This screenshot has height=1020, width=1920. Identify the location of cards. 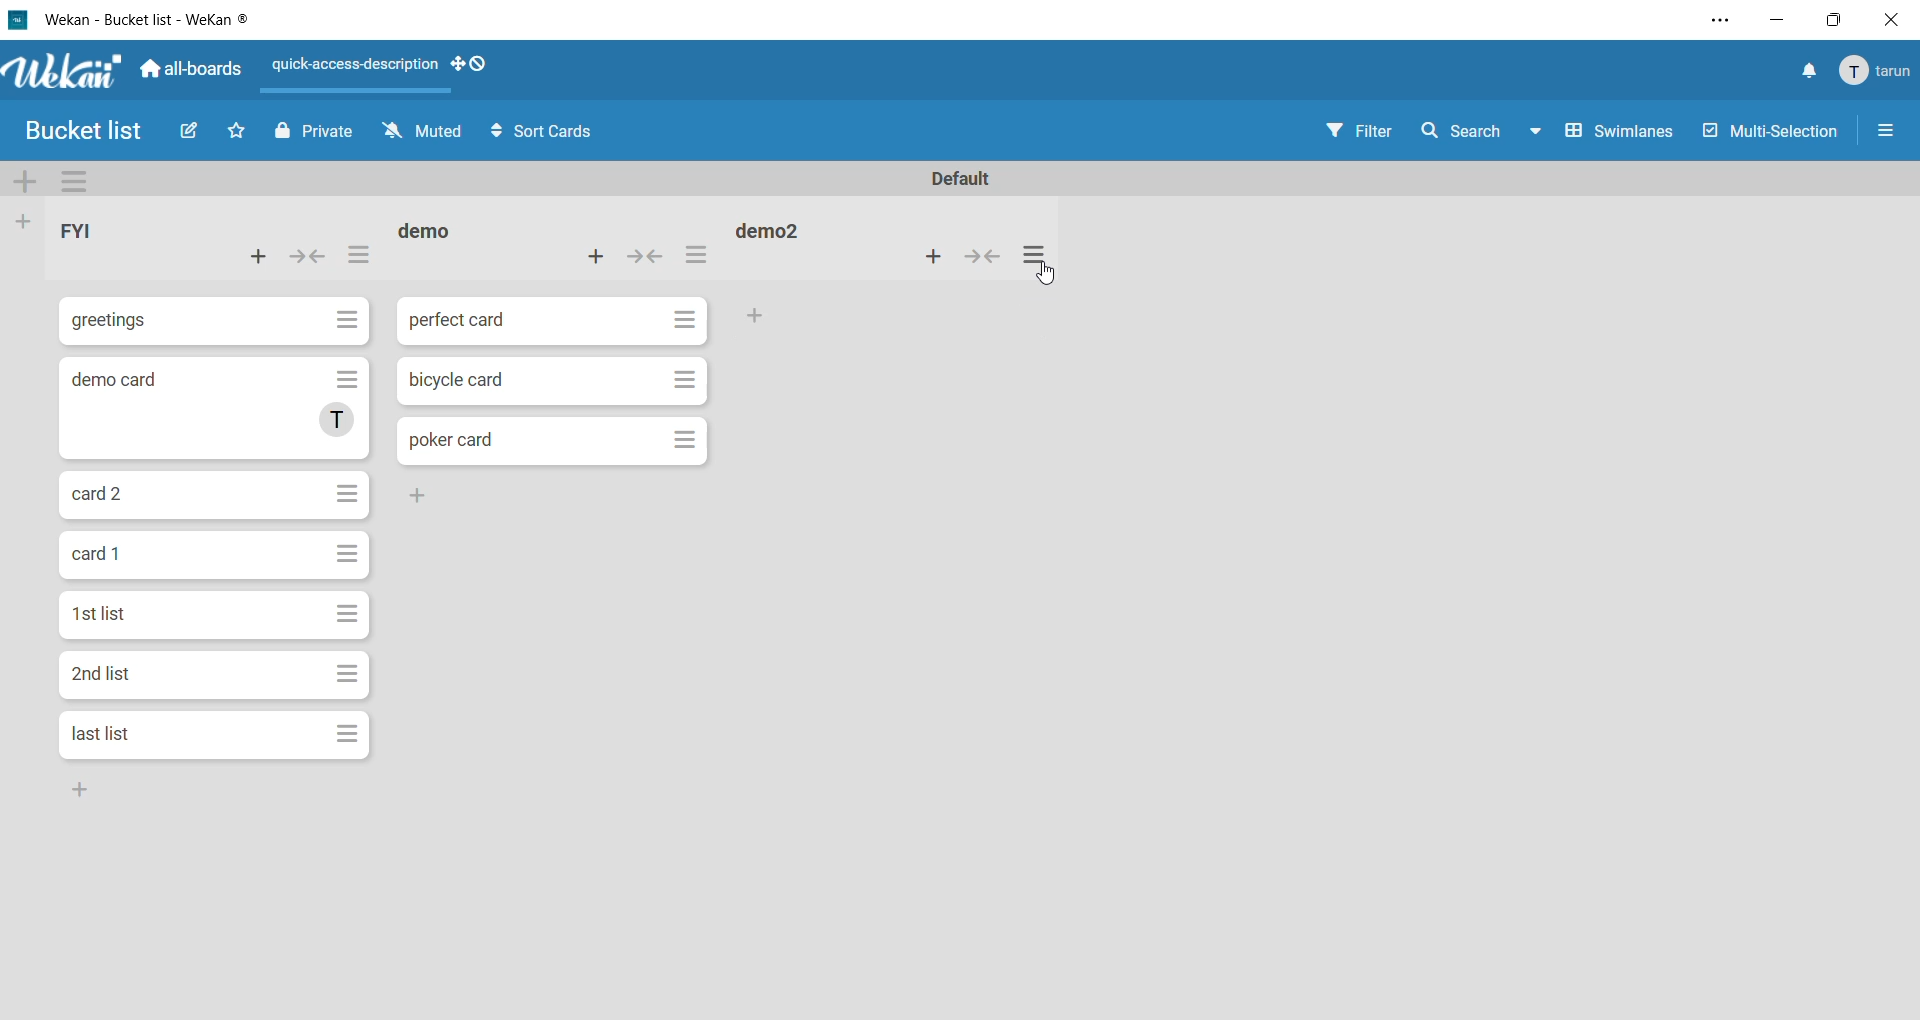
(213, 556).